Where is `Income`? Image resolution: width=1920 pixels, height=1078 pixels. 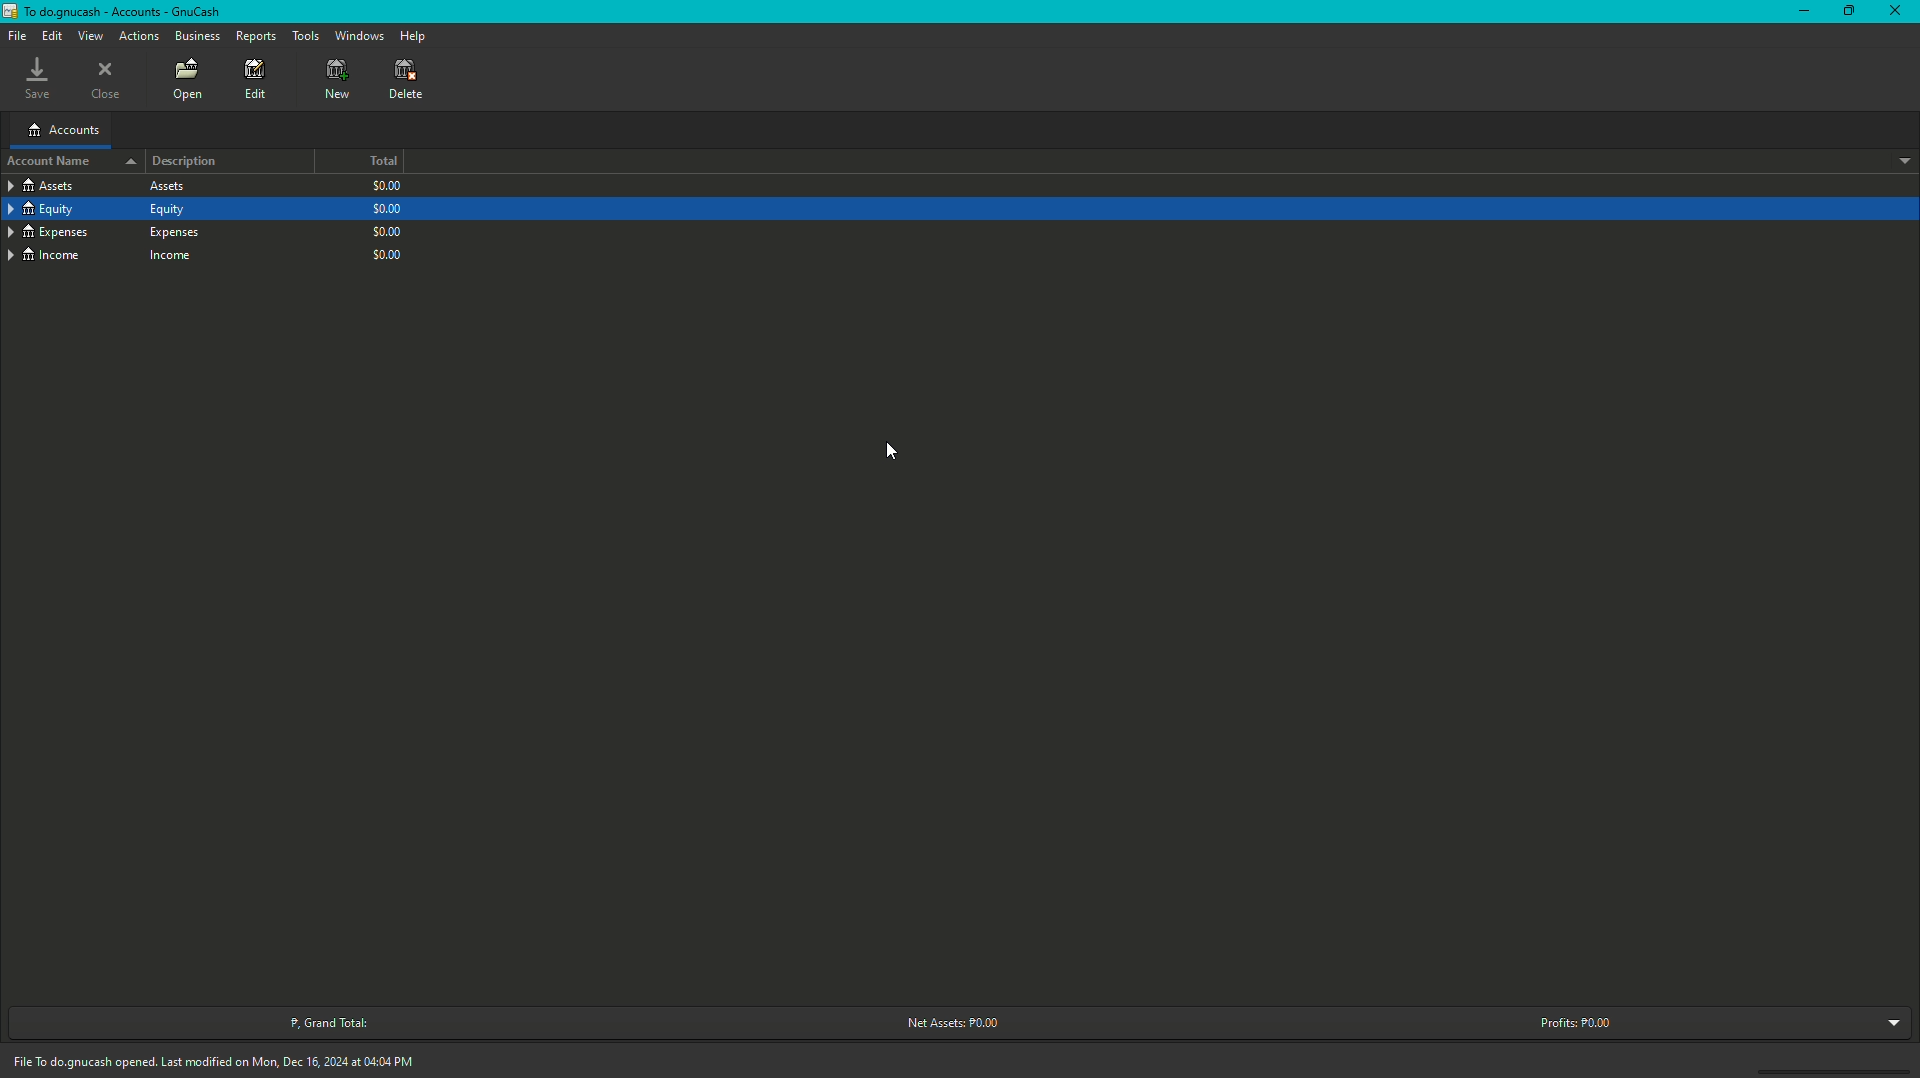
Income is located at coordinates (106, 255).